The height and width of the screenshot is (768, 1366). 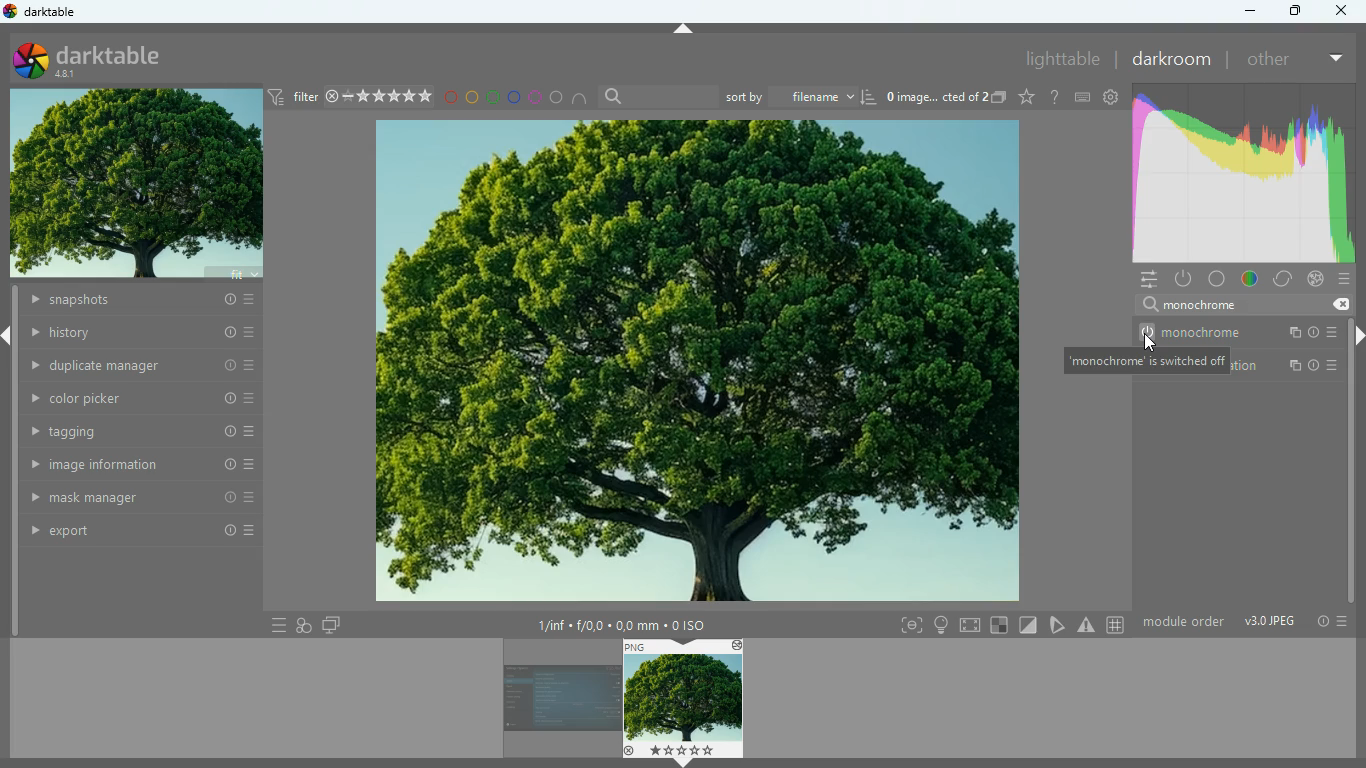 I want to click on lighttable, so click(x=1059, y=58).